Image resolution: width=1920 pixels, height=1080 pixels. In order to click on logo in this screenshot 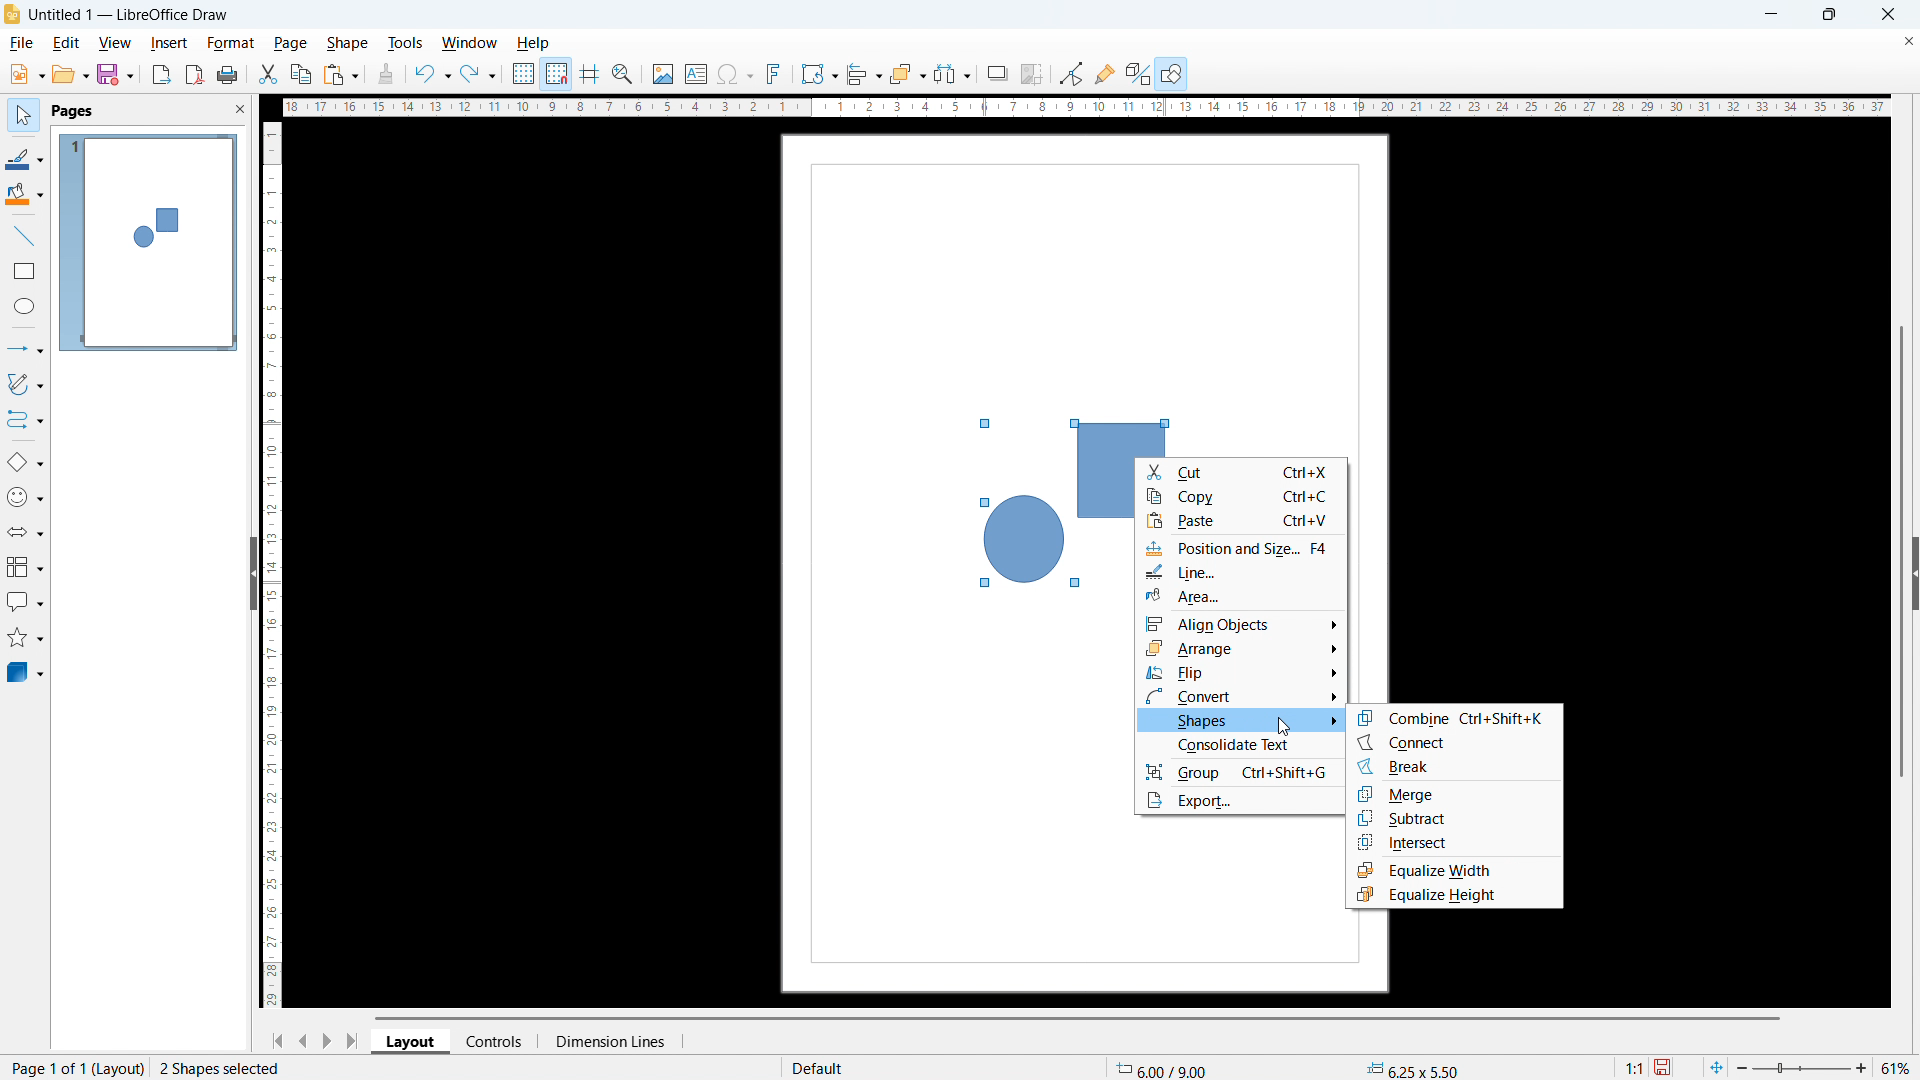, I will do `click(12, 15)`.